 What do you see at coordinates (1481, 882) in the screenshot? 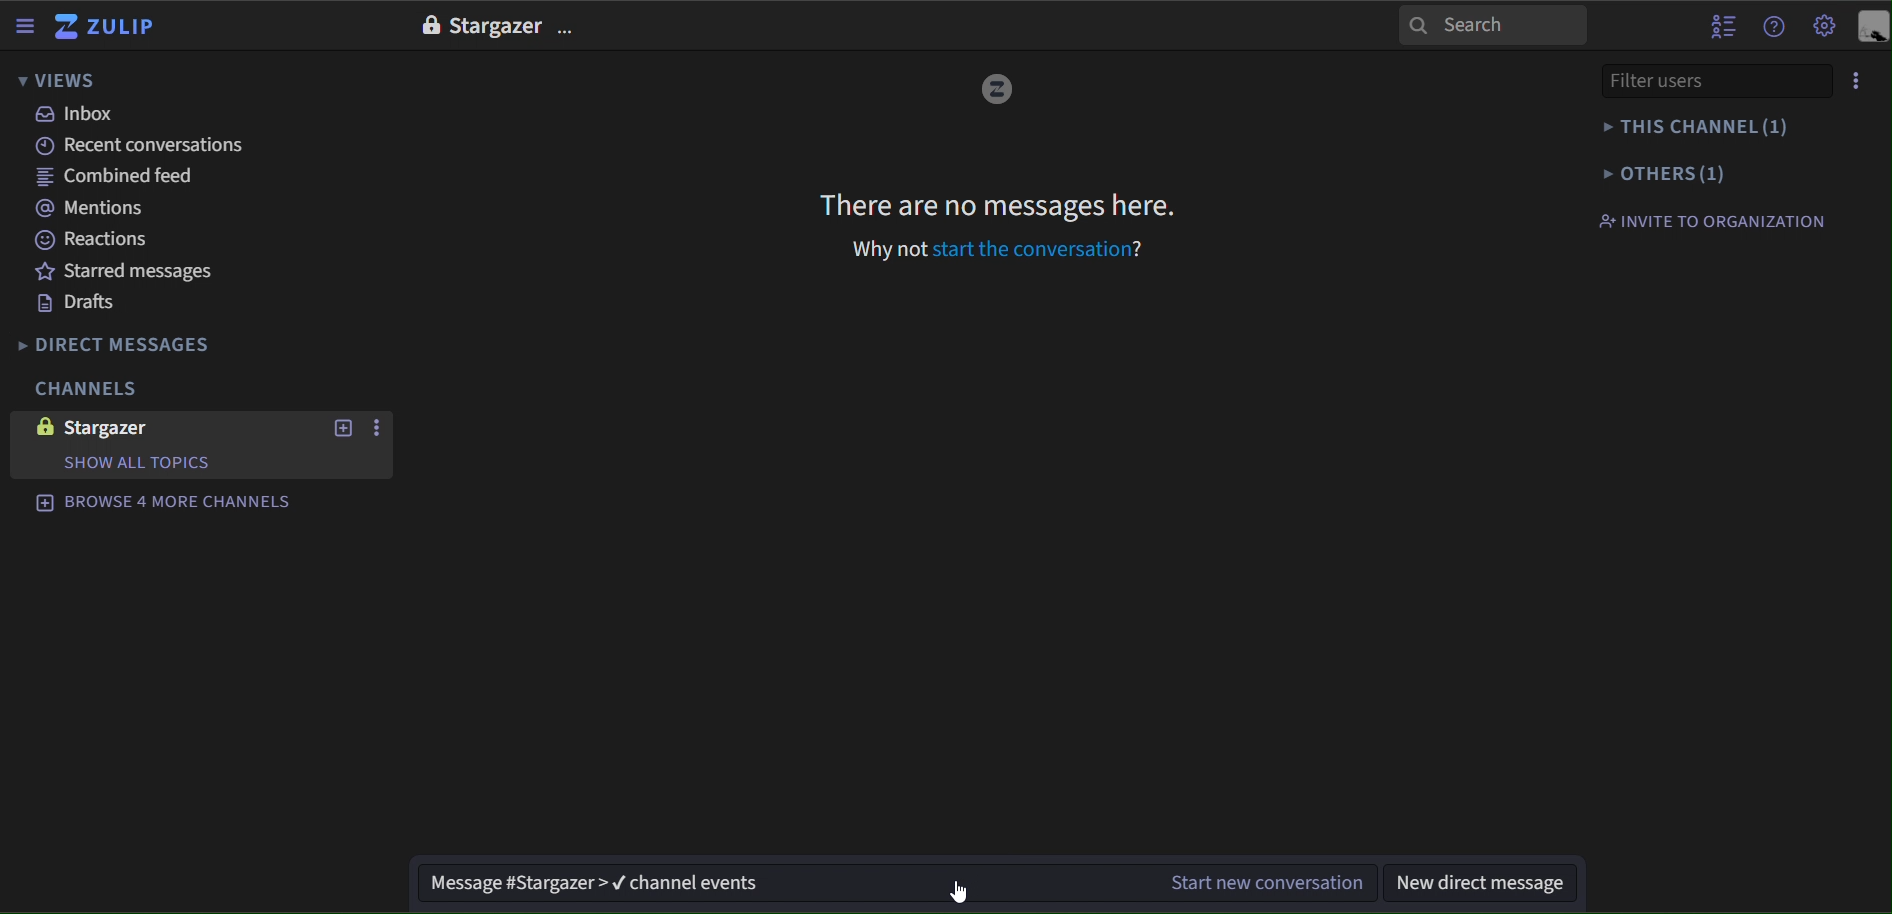
I see `New direct message` at bounding box center [1481, 882].